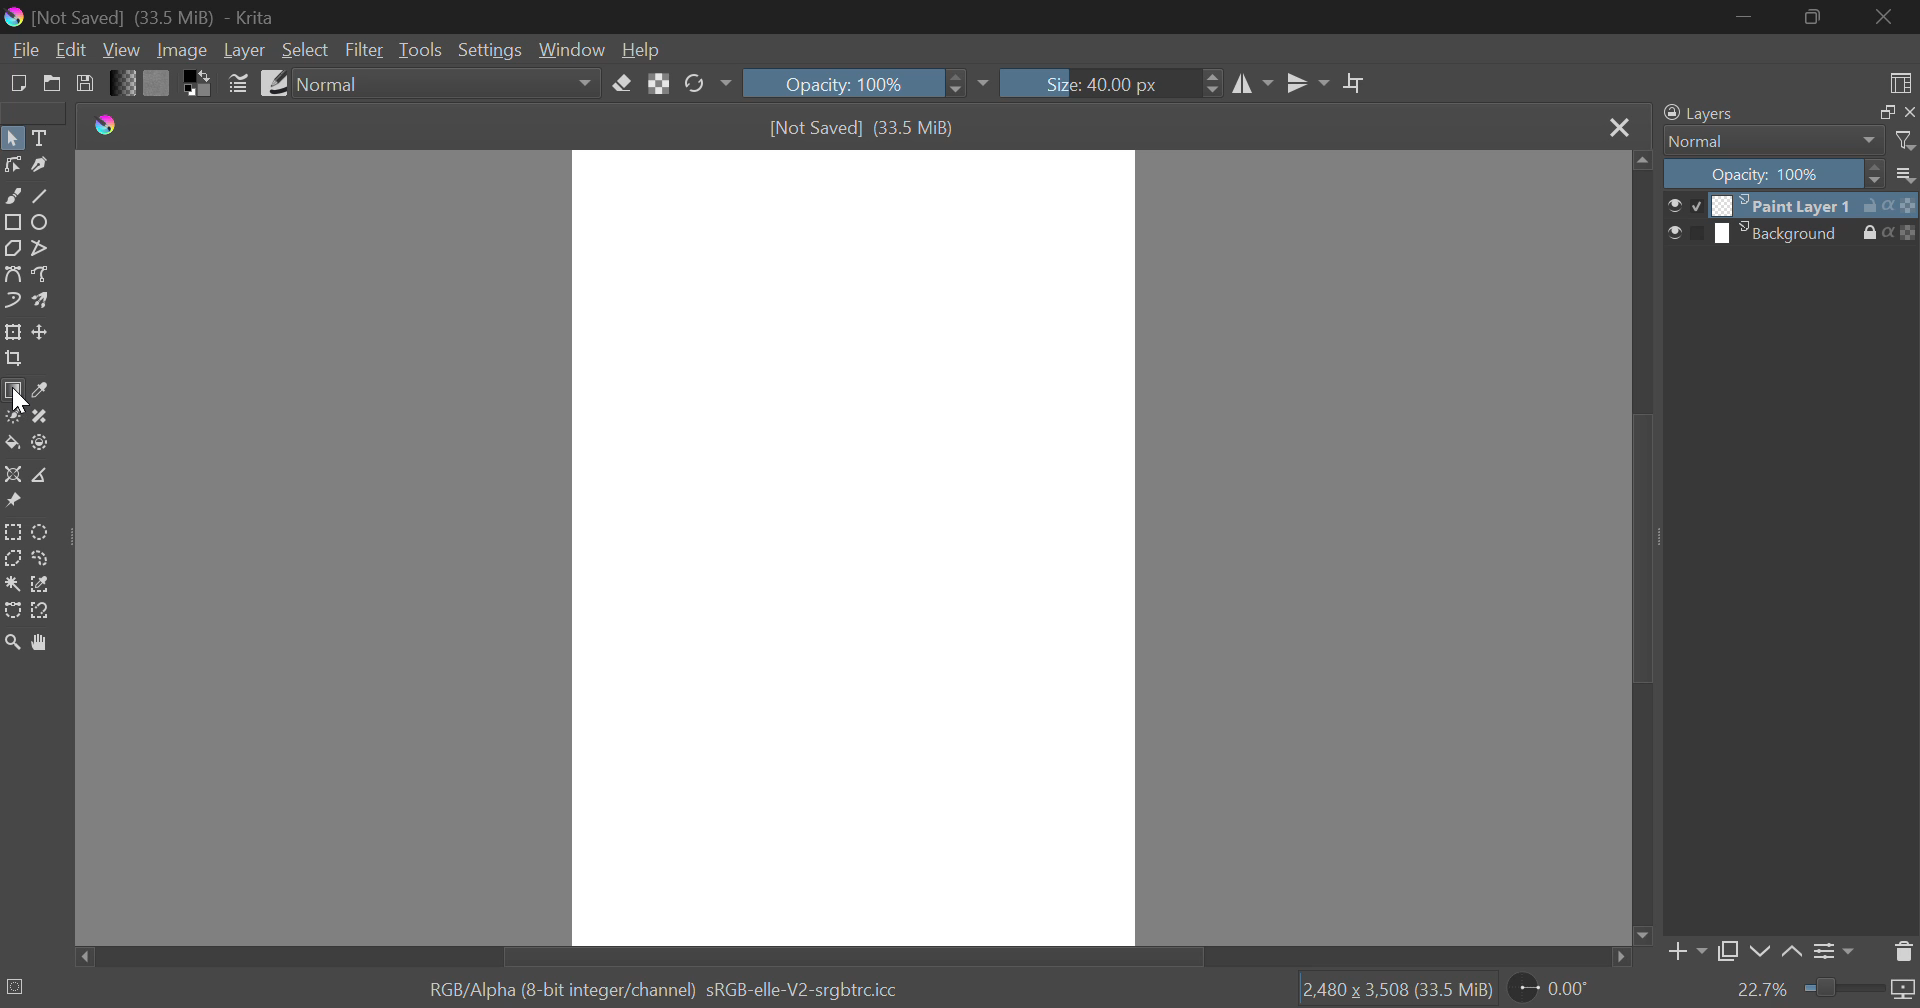 The image size is (1920, 1008). Describe the element at coordinates (1561, 987) in the screenshot. I see `0.00°` at that location.